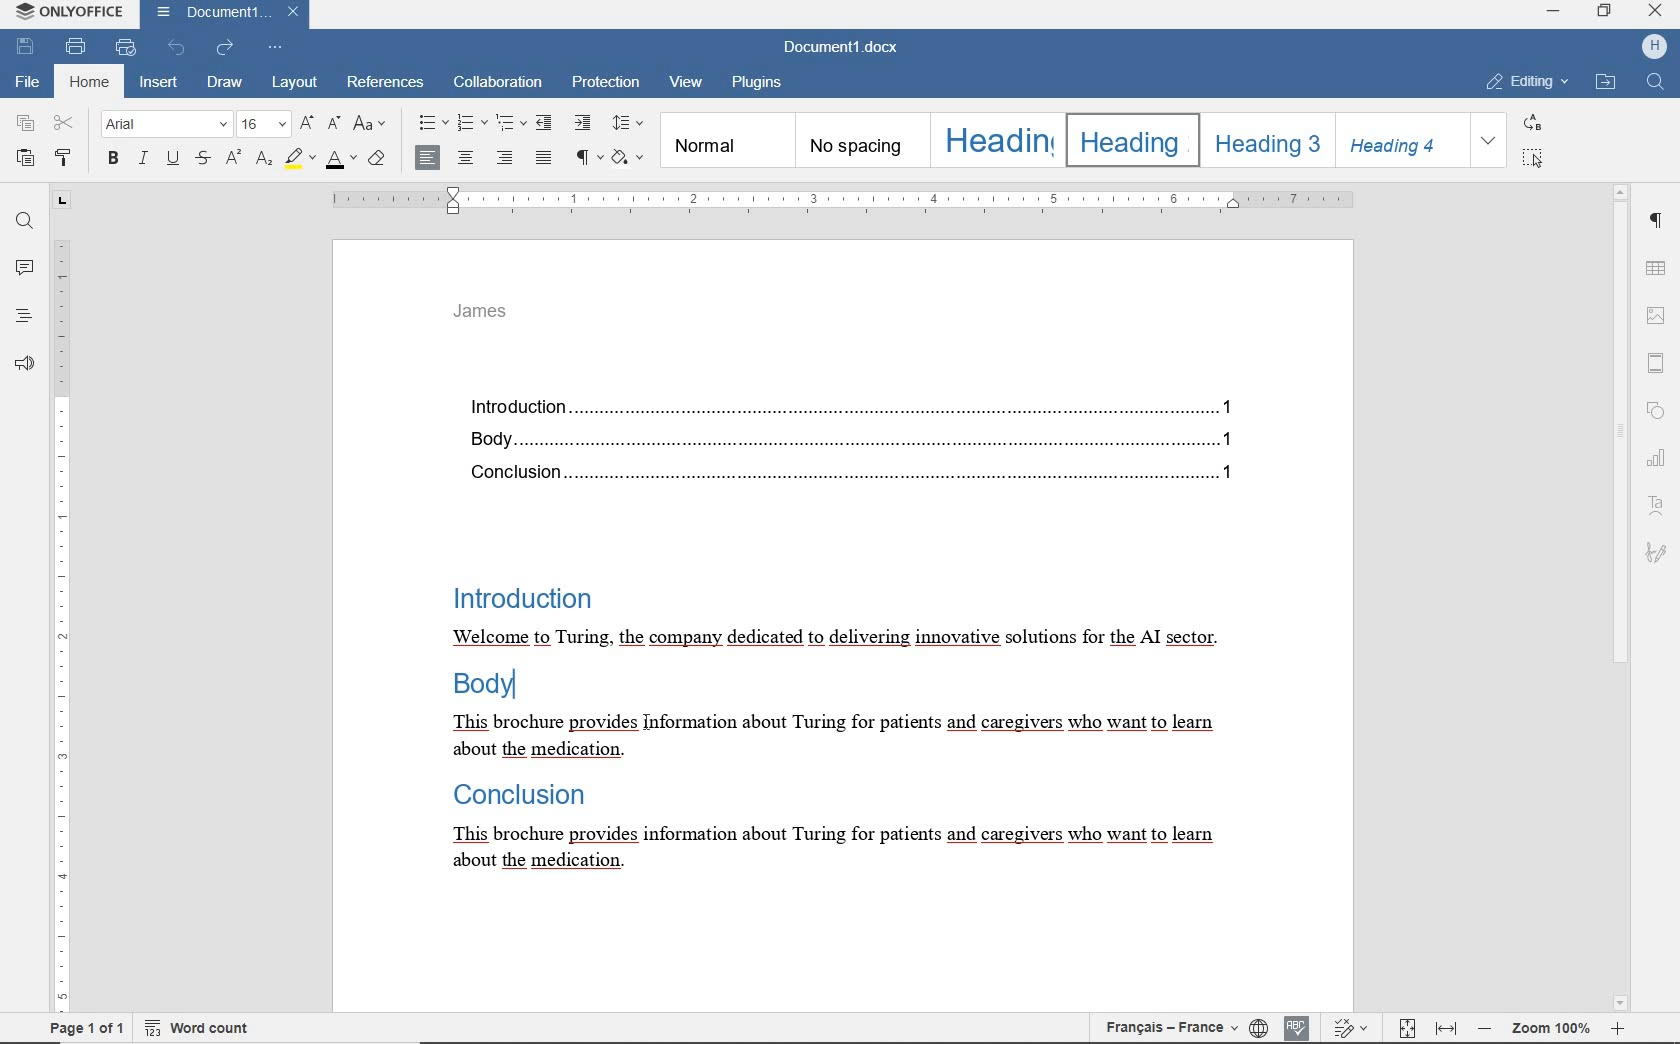  What do you see at coordinates (22, 315) in the screenshot?
I see `HEADINGS` at bounding box center [22, 315].